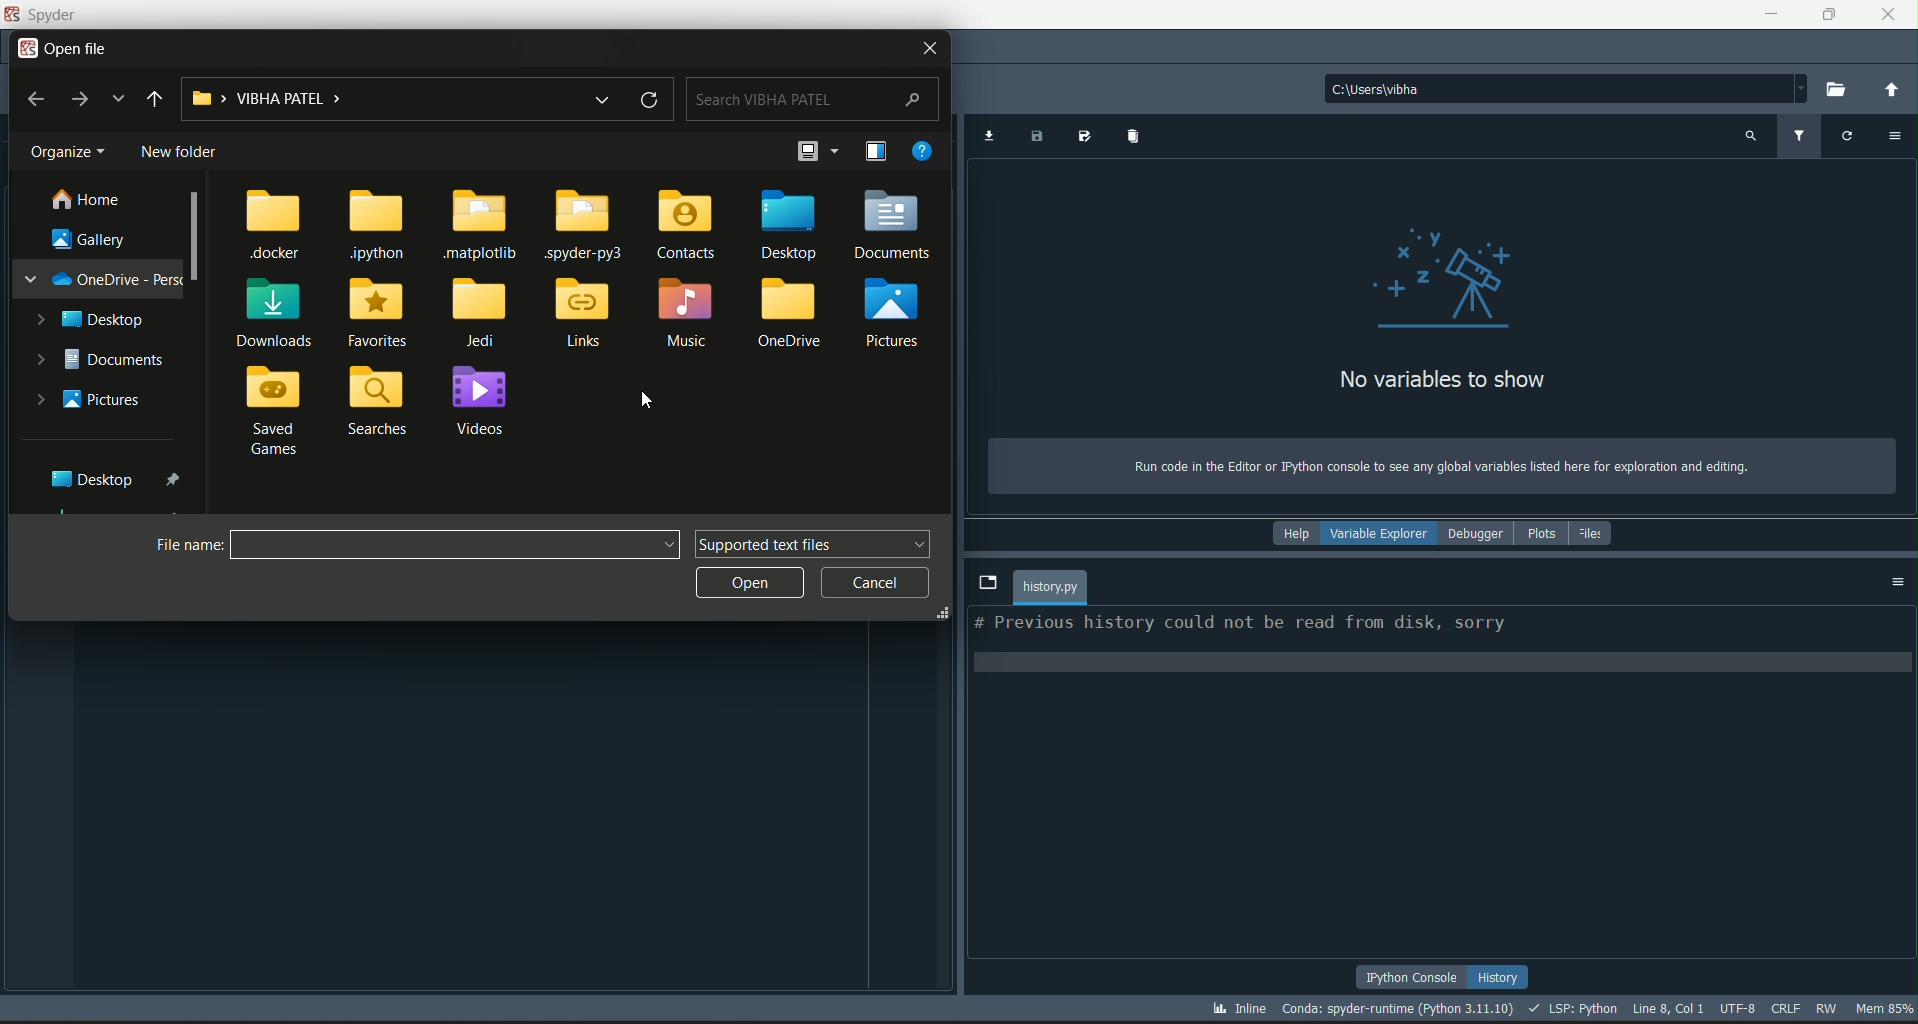 The width and height of the screenshot is (1918, 1024). What do you see at coordinates (119, 478) in the screenshot?
I see `desktop` at bounding box center [119, 478].